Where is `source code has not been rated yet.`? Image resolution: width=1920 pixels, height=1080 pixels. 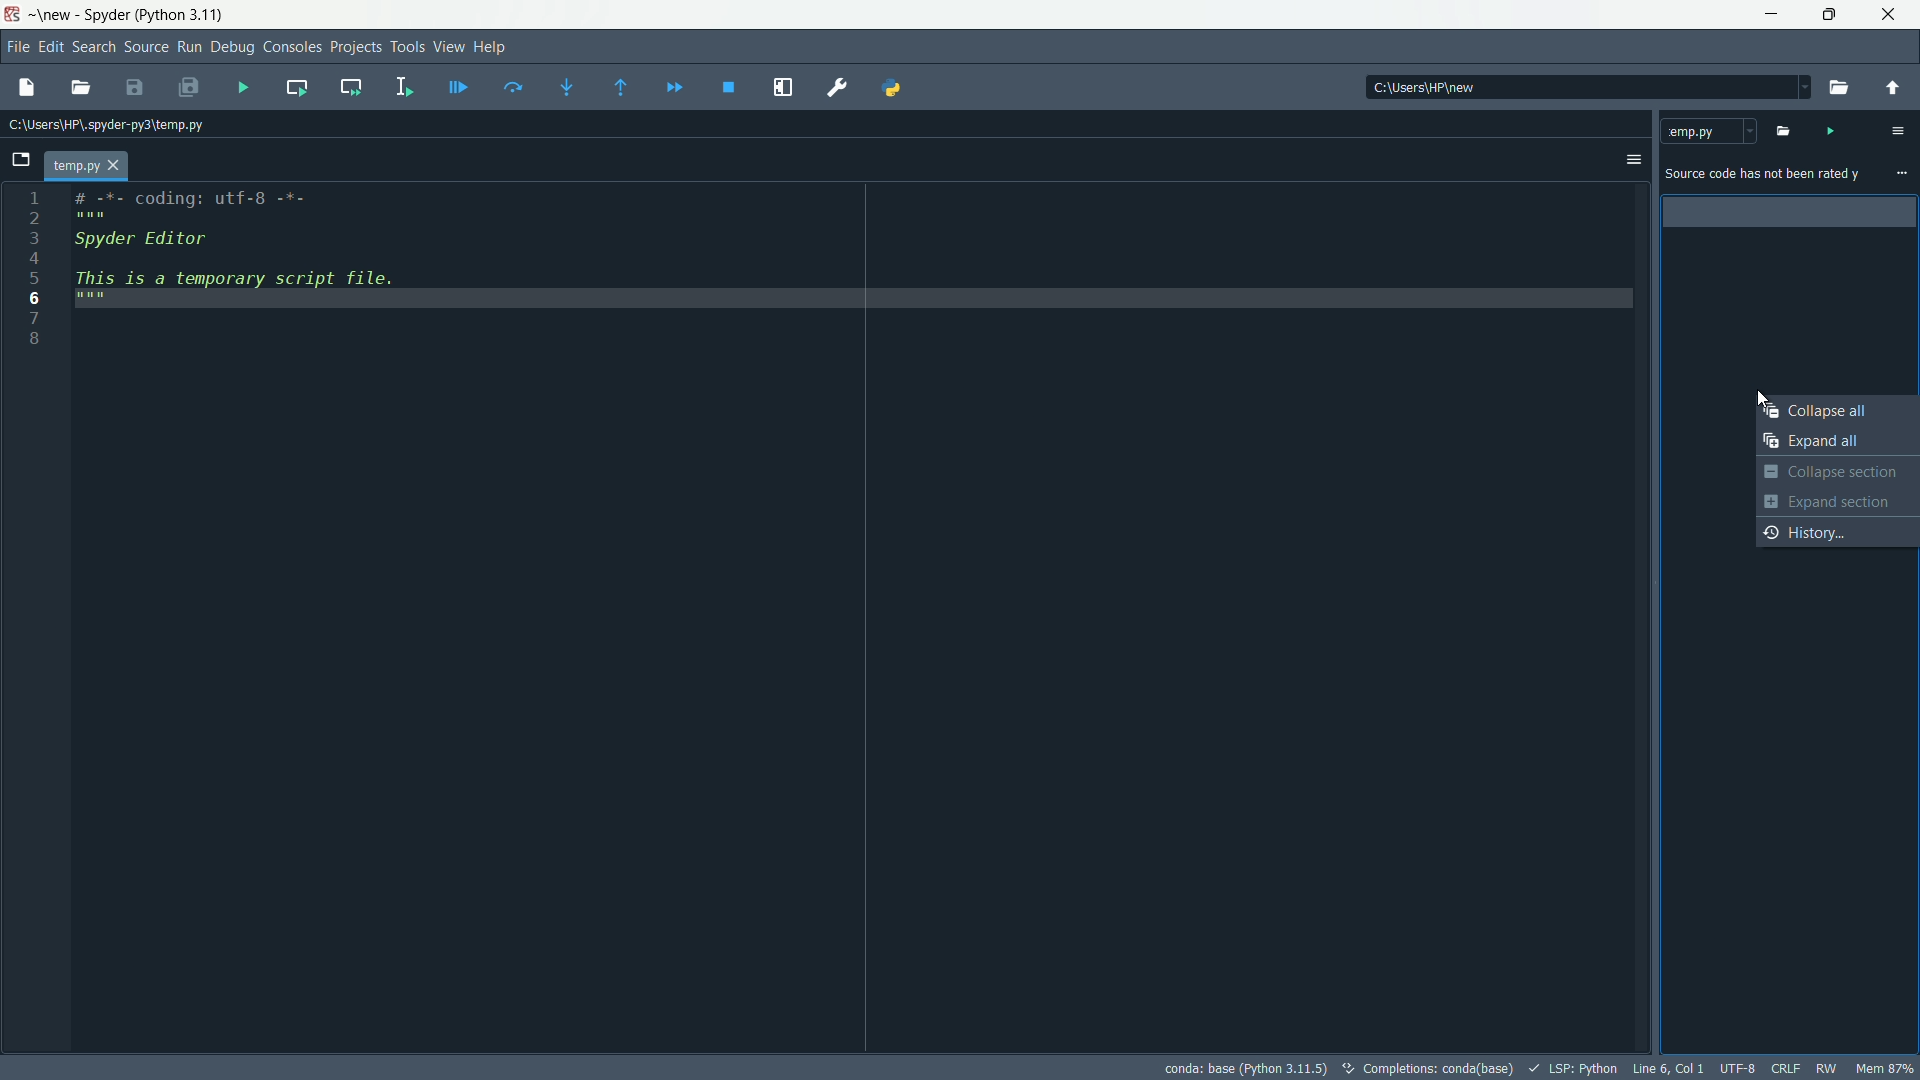
source code has not been rated yet. is located at coordinates (1763, 176).